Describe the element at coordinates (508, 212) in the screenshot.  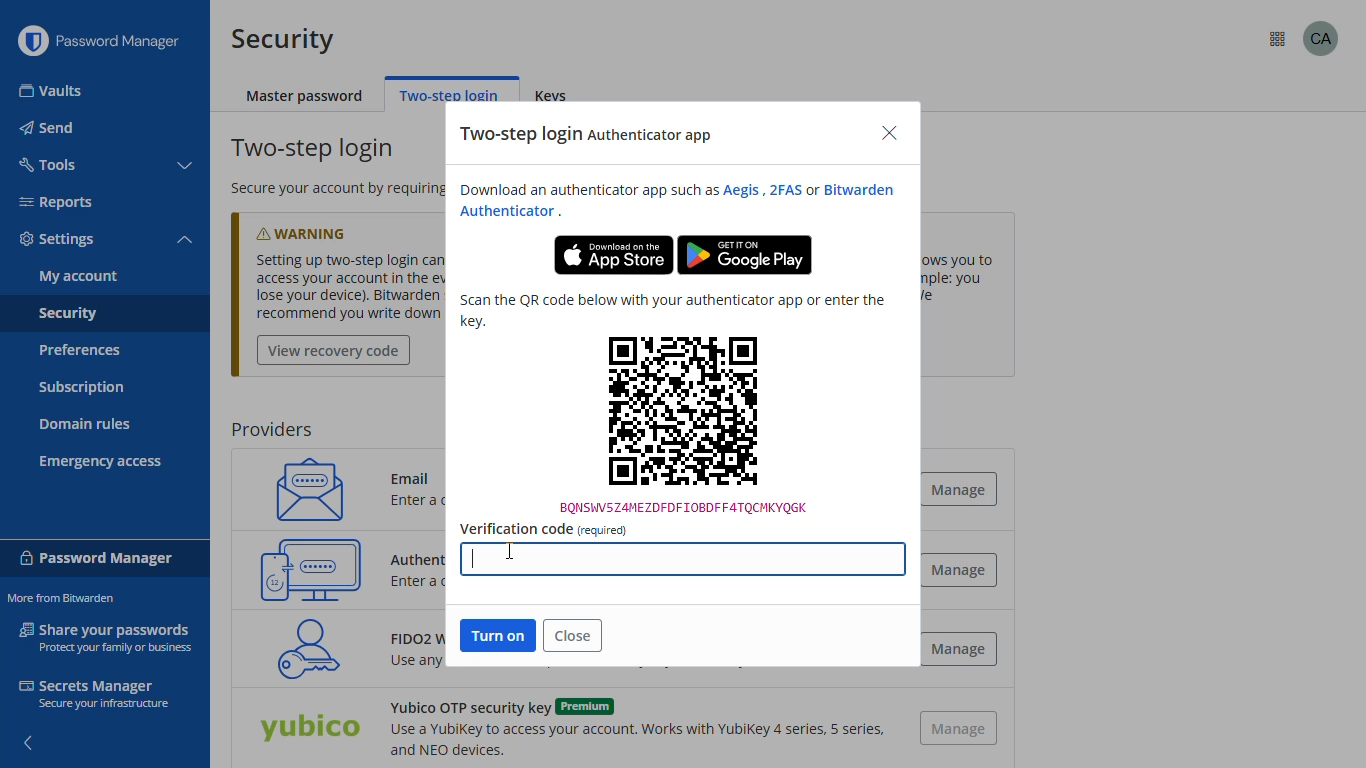
I see `Authenticator` at that location.